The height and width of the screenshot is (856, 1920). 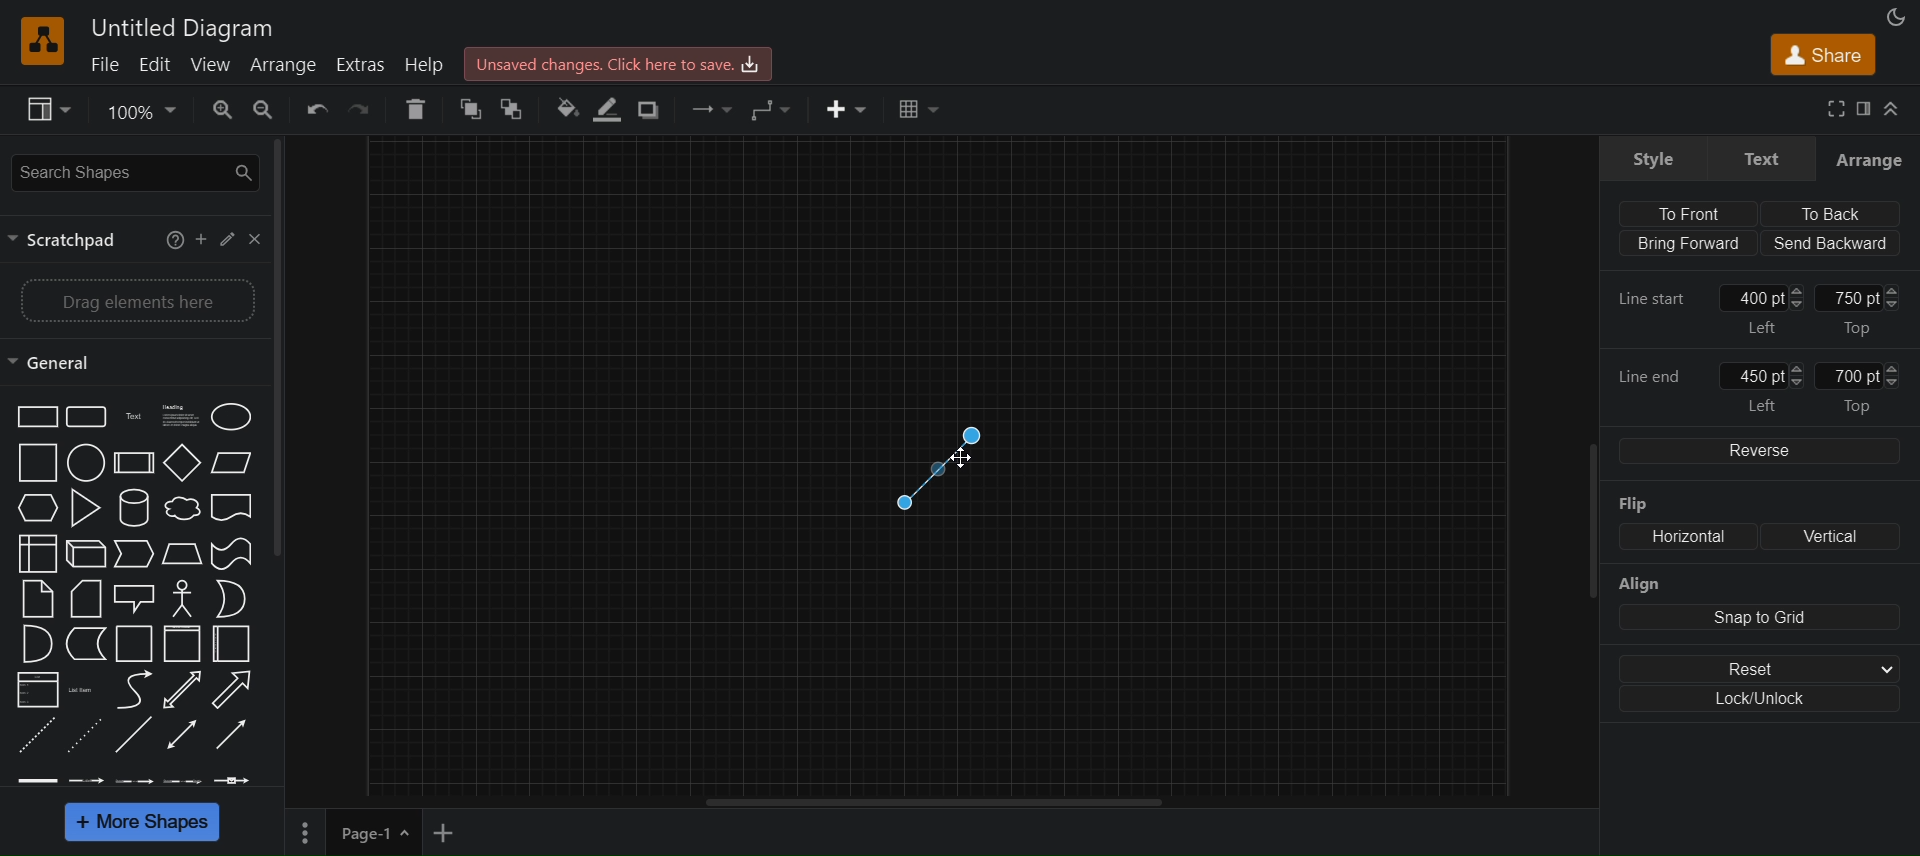 I want to click on Rectangle, so click(x=34, y=416).